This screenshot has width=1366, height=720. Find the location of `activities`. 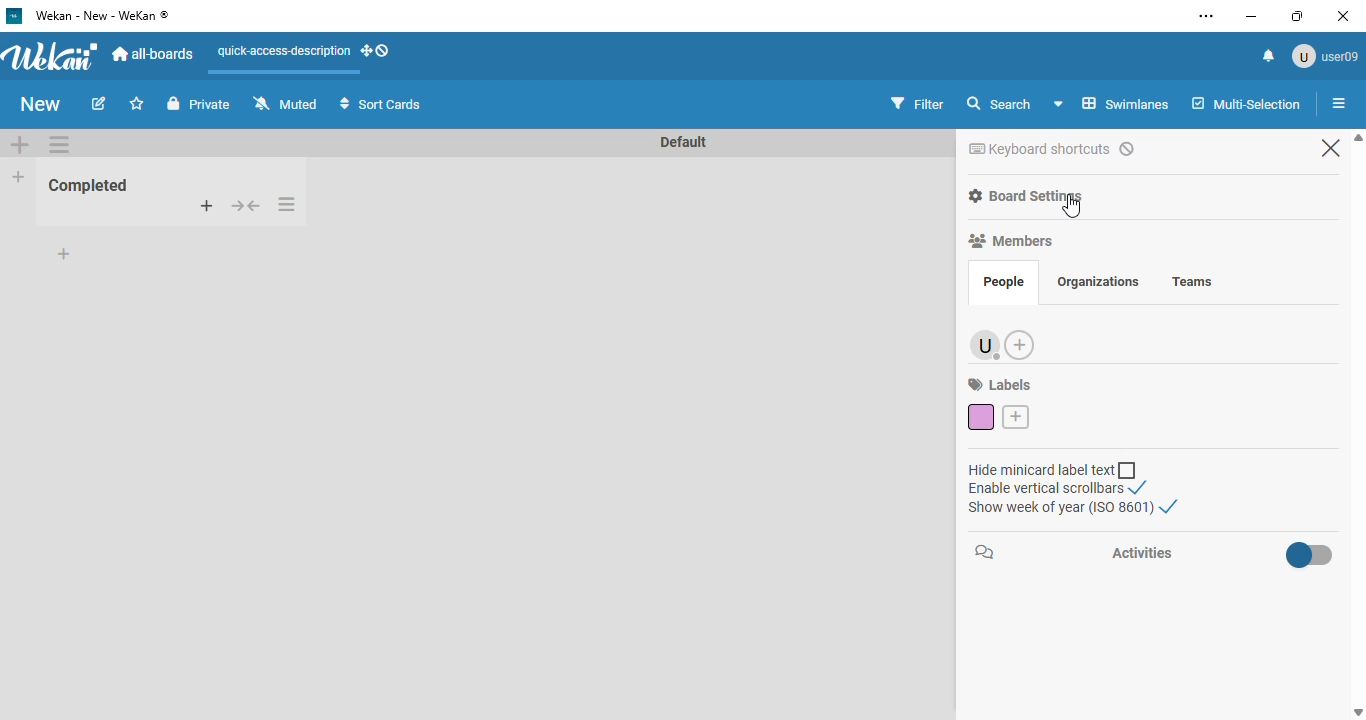

activities is located at coordinates (1140, 551).